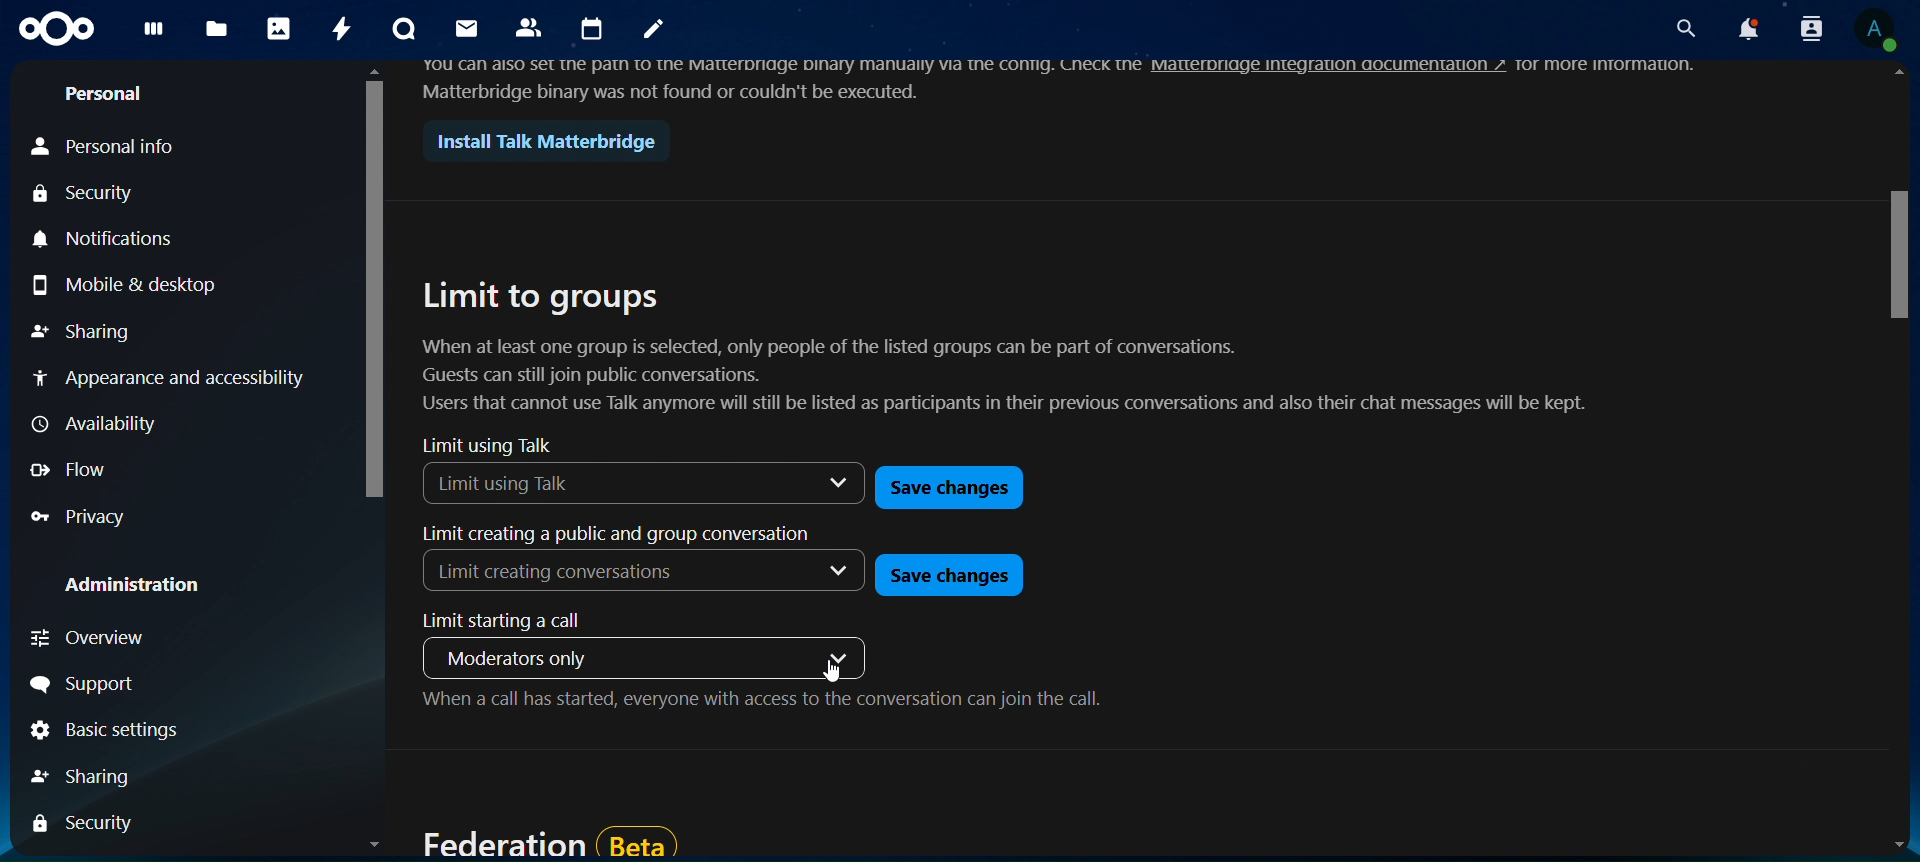  I want to click on save changes, so click(952, 490).